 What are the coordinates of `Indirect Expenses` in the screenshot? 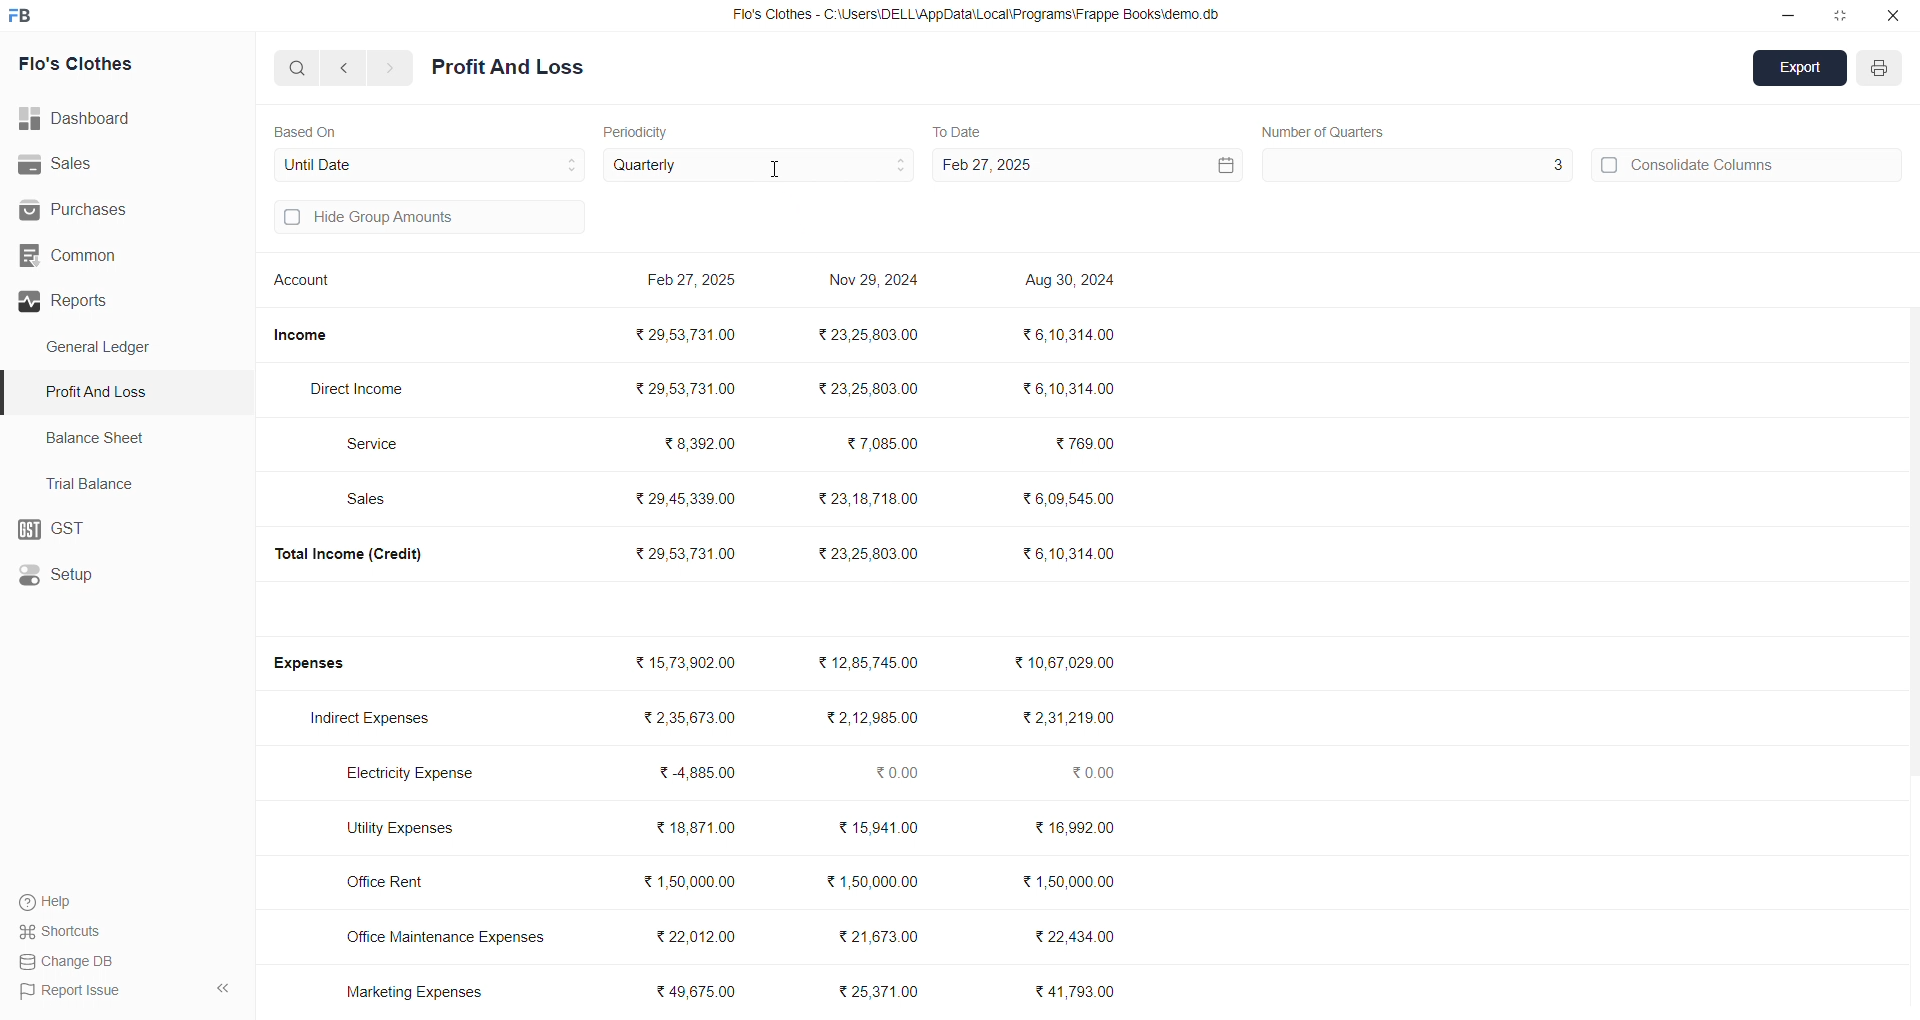 It's located at (377, 720).